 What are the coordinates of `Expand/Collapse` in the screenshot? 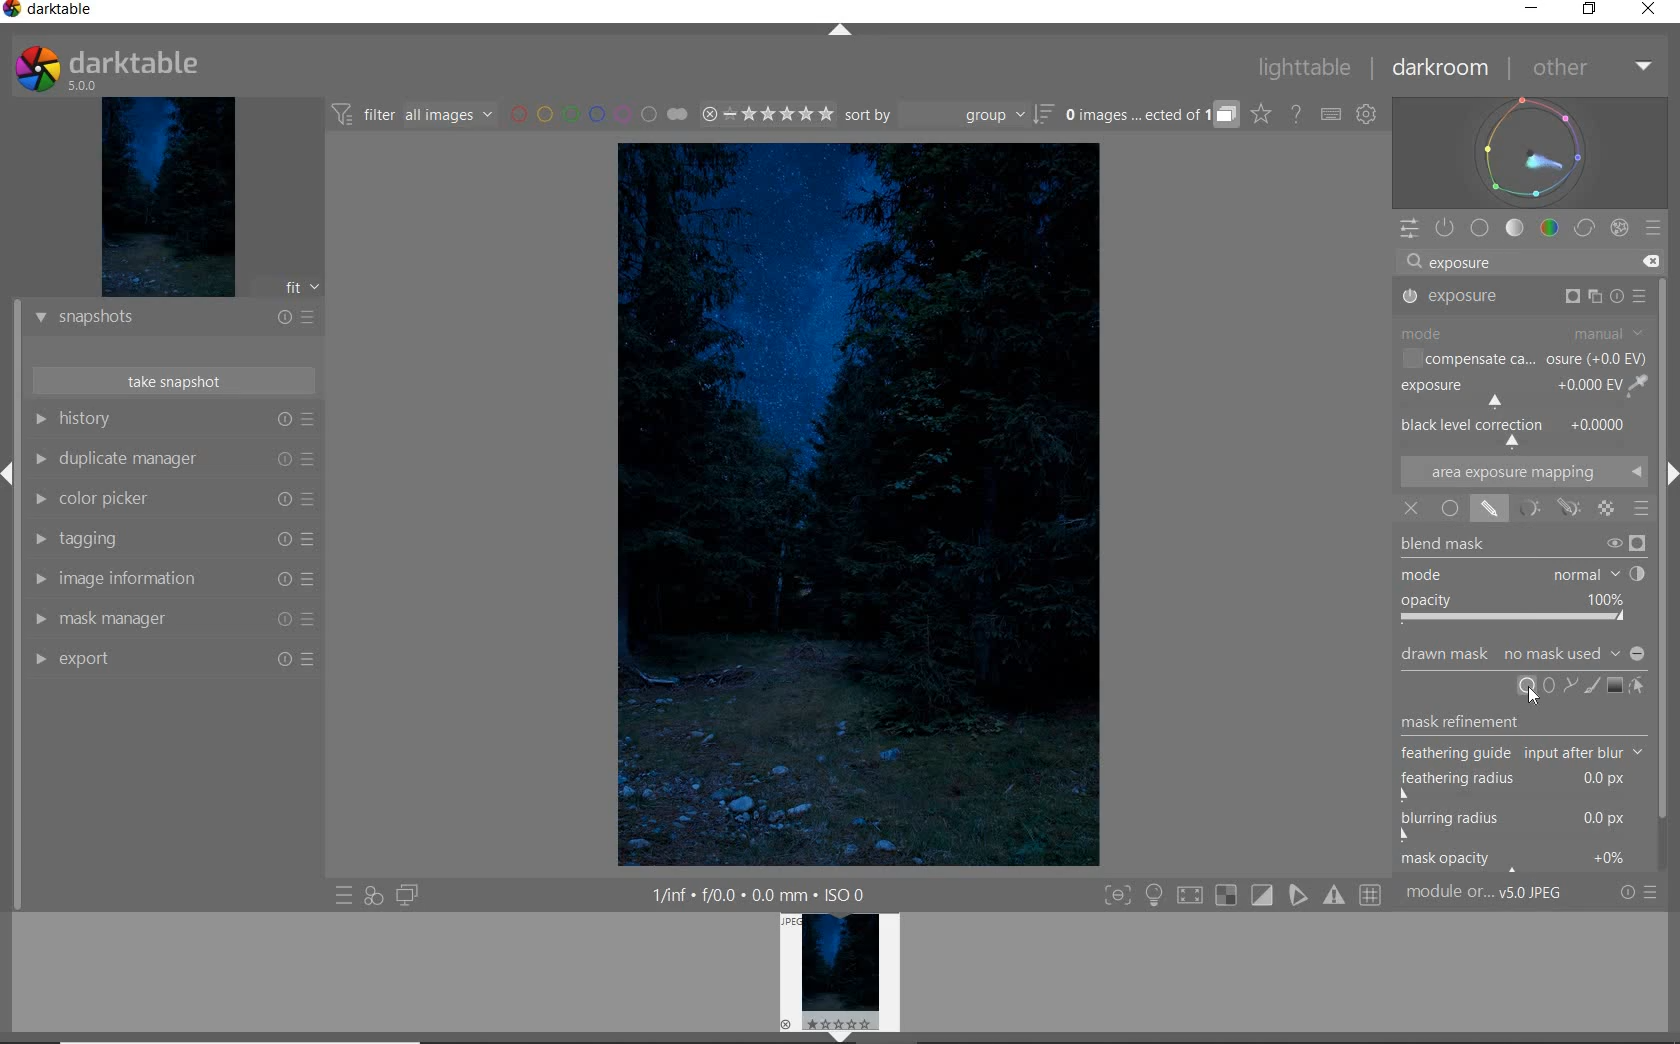 It's located at (1669, 470).